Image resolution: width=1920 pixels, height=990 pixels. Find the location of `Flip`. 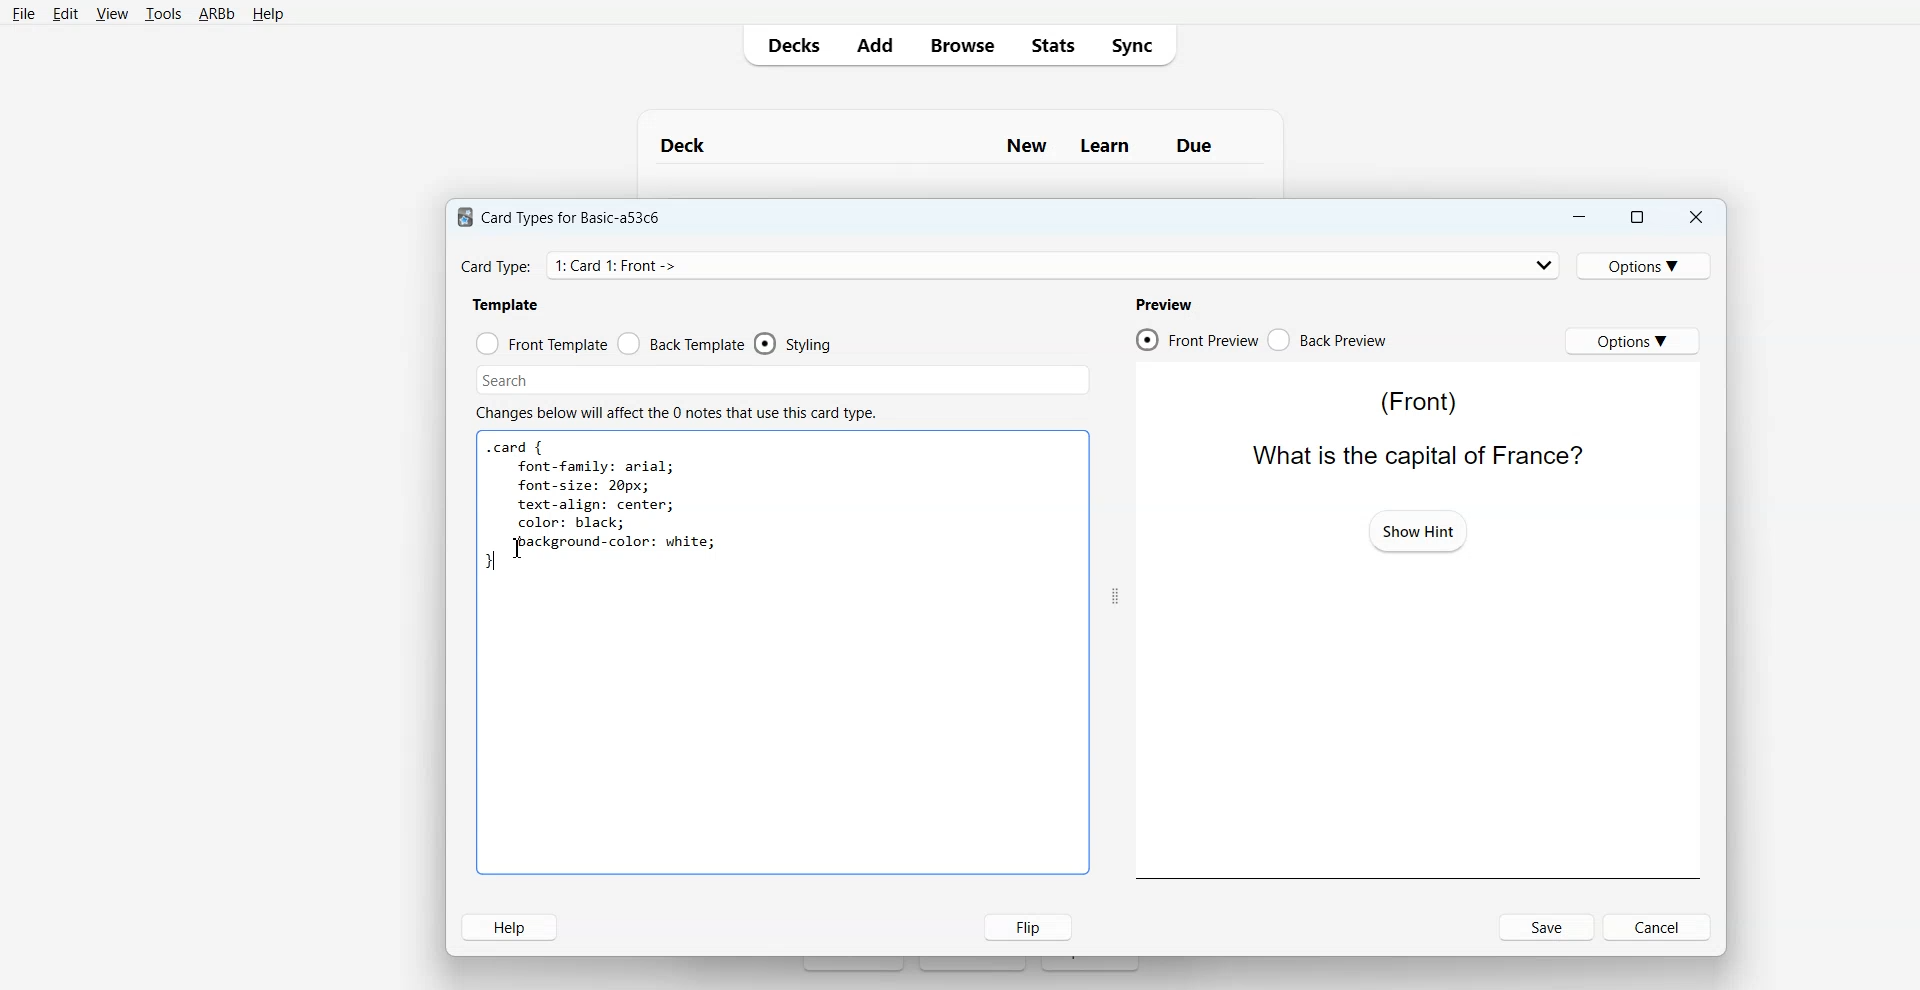

Flip is located at coordinates (1023, 926).